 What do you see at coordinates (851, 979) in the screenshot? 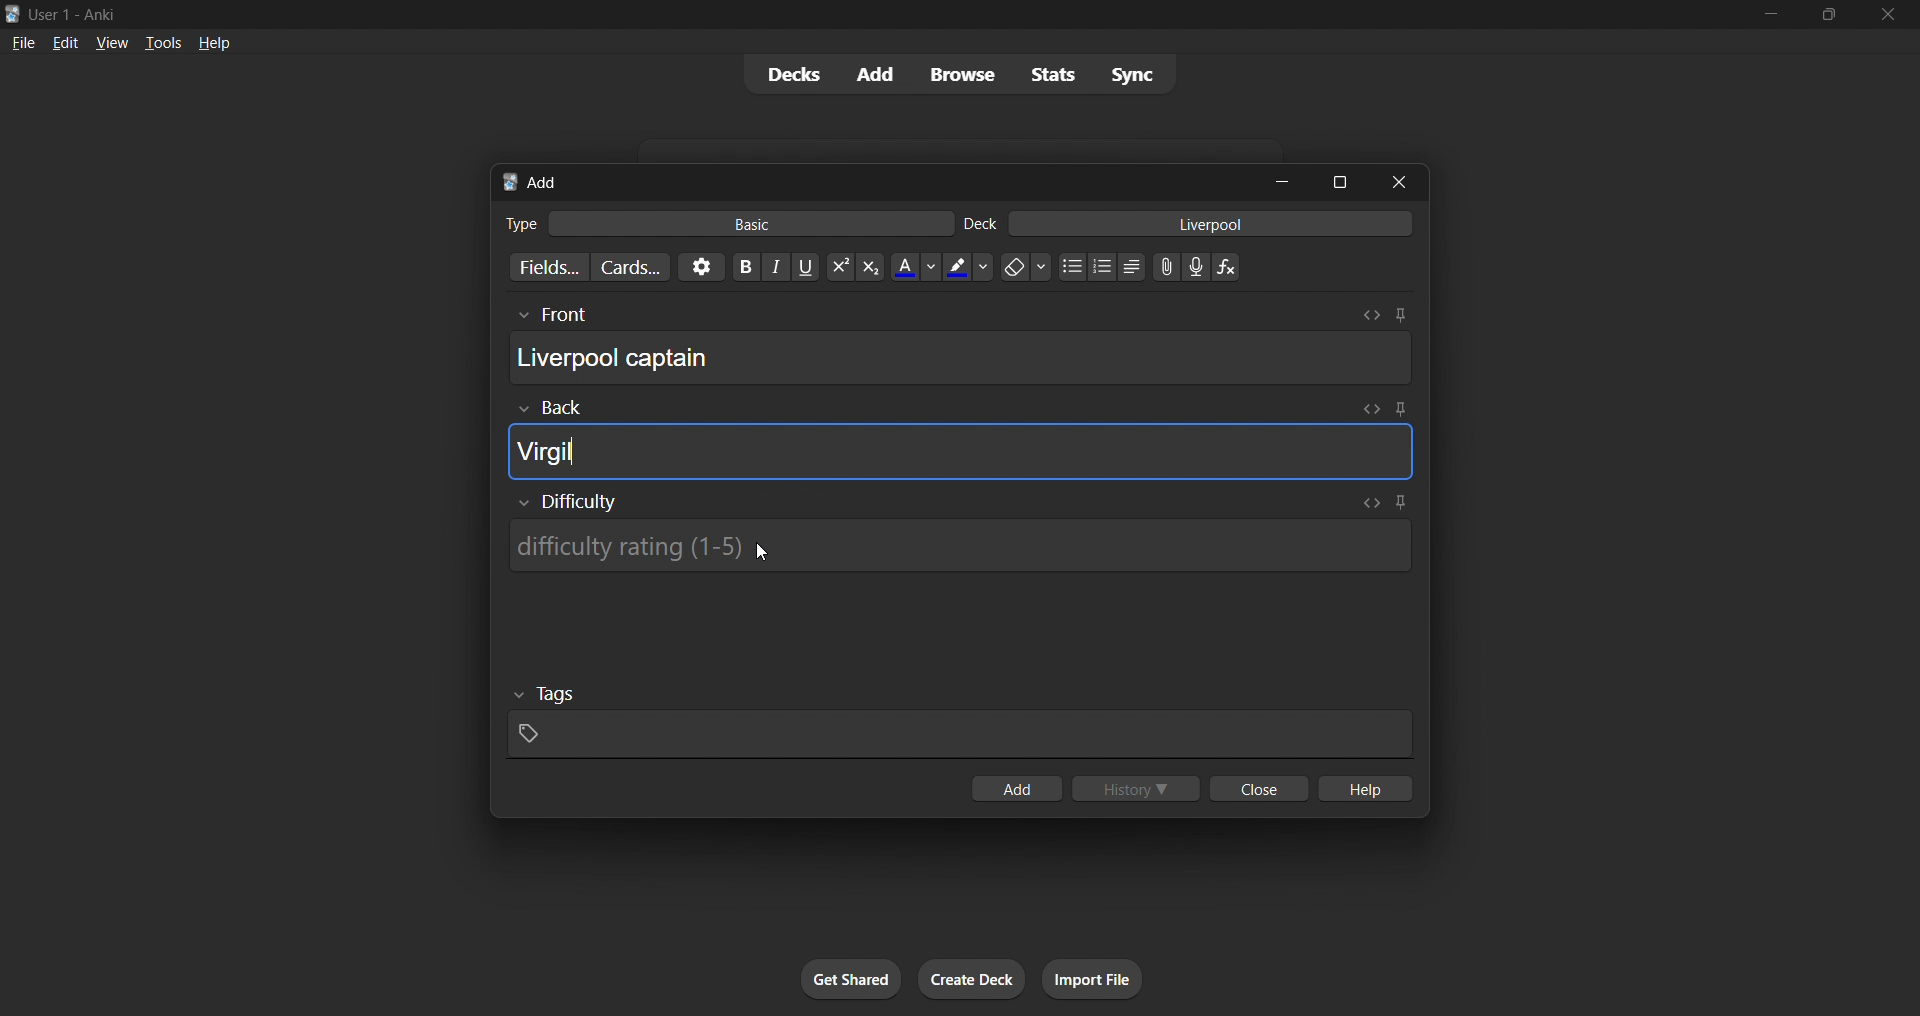
I see `get shared` at bounding box center [851, 979].